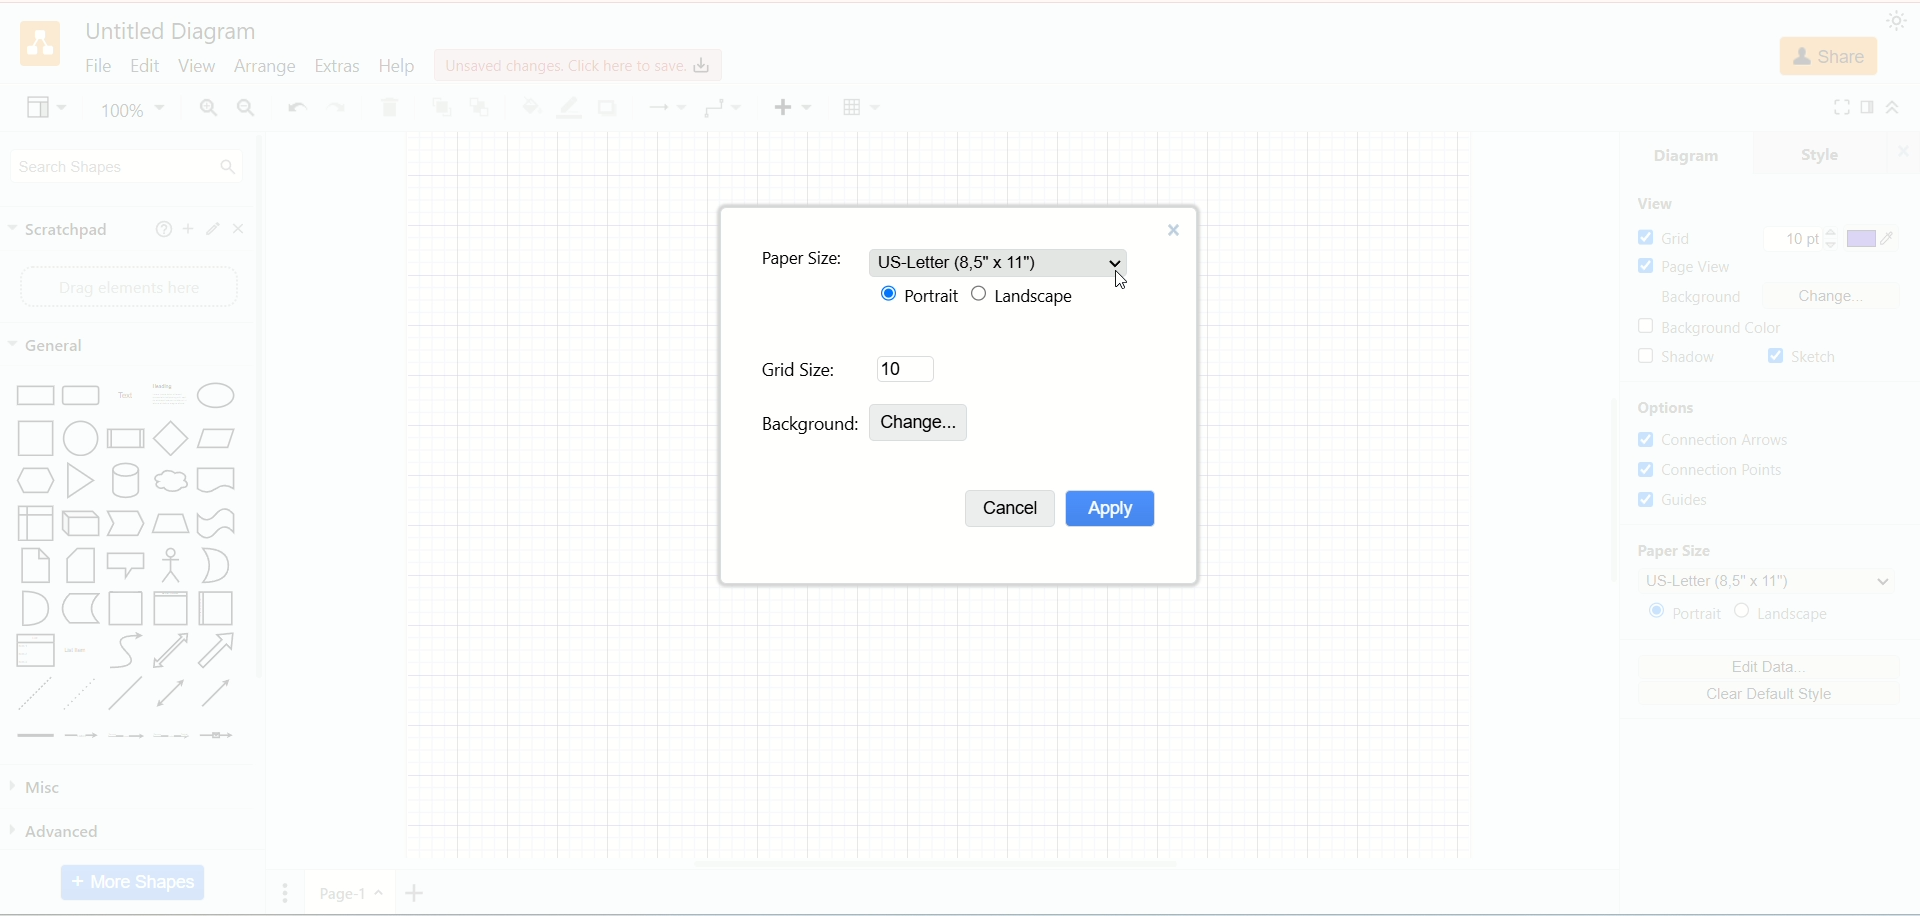 The width and height of the screenshot is (1920, 916). What do you see at coordinates (127, 567) in the screenshot?
I see `Callout` at bounding box center [127, 567].